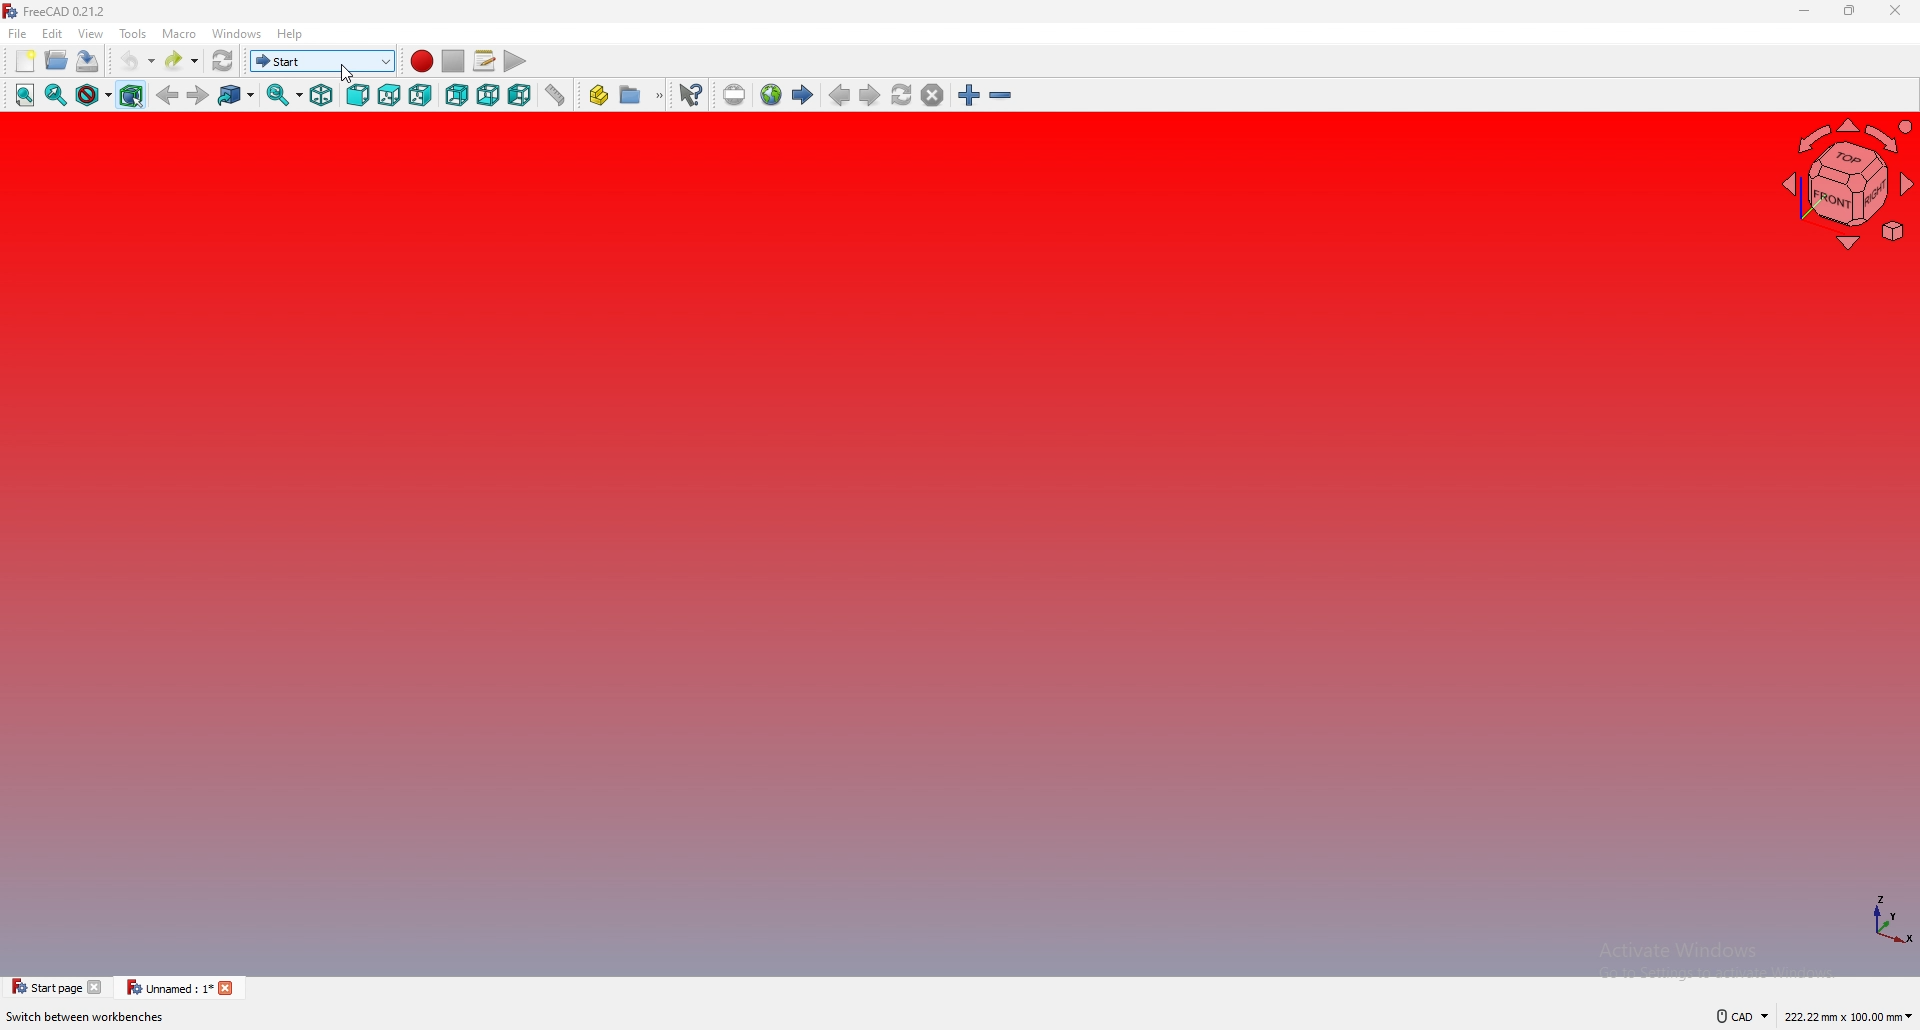  Describe the element at coordinates (520, 94) in the screenshot. I see `left` at that location.